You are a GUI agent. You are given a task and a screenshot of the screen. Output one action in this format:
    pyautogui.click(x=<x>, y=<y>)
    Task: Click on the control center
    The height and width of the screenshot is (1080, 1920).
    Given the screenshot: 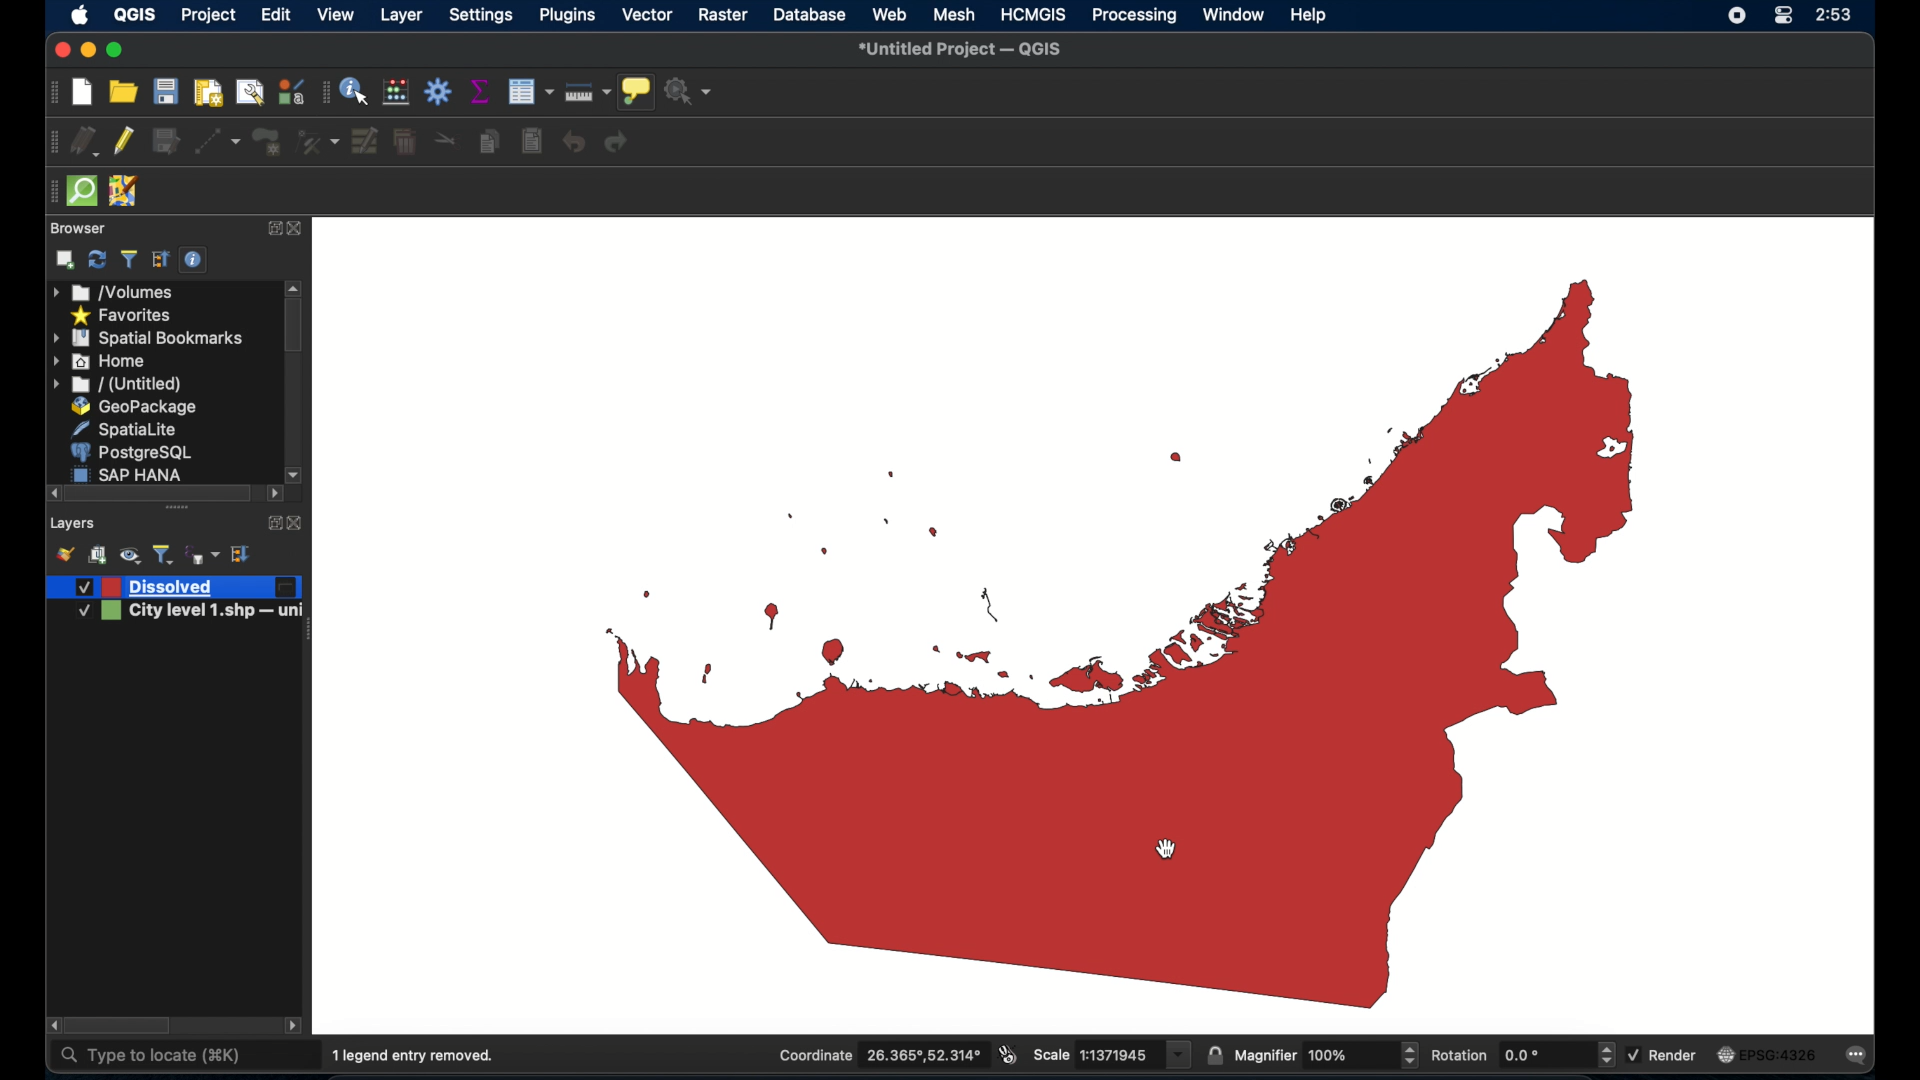 What is the action you would take?
    pyautogui.click(x=1781, y=16)
    